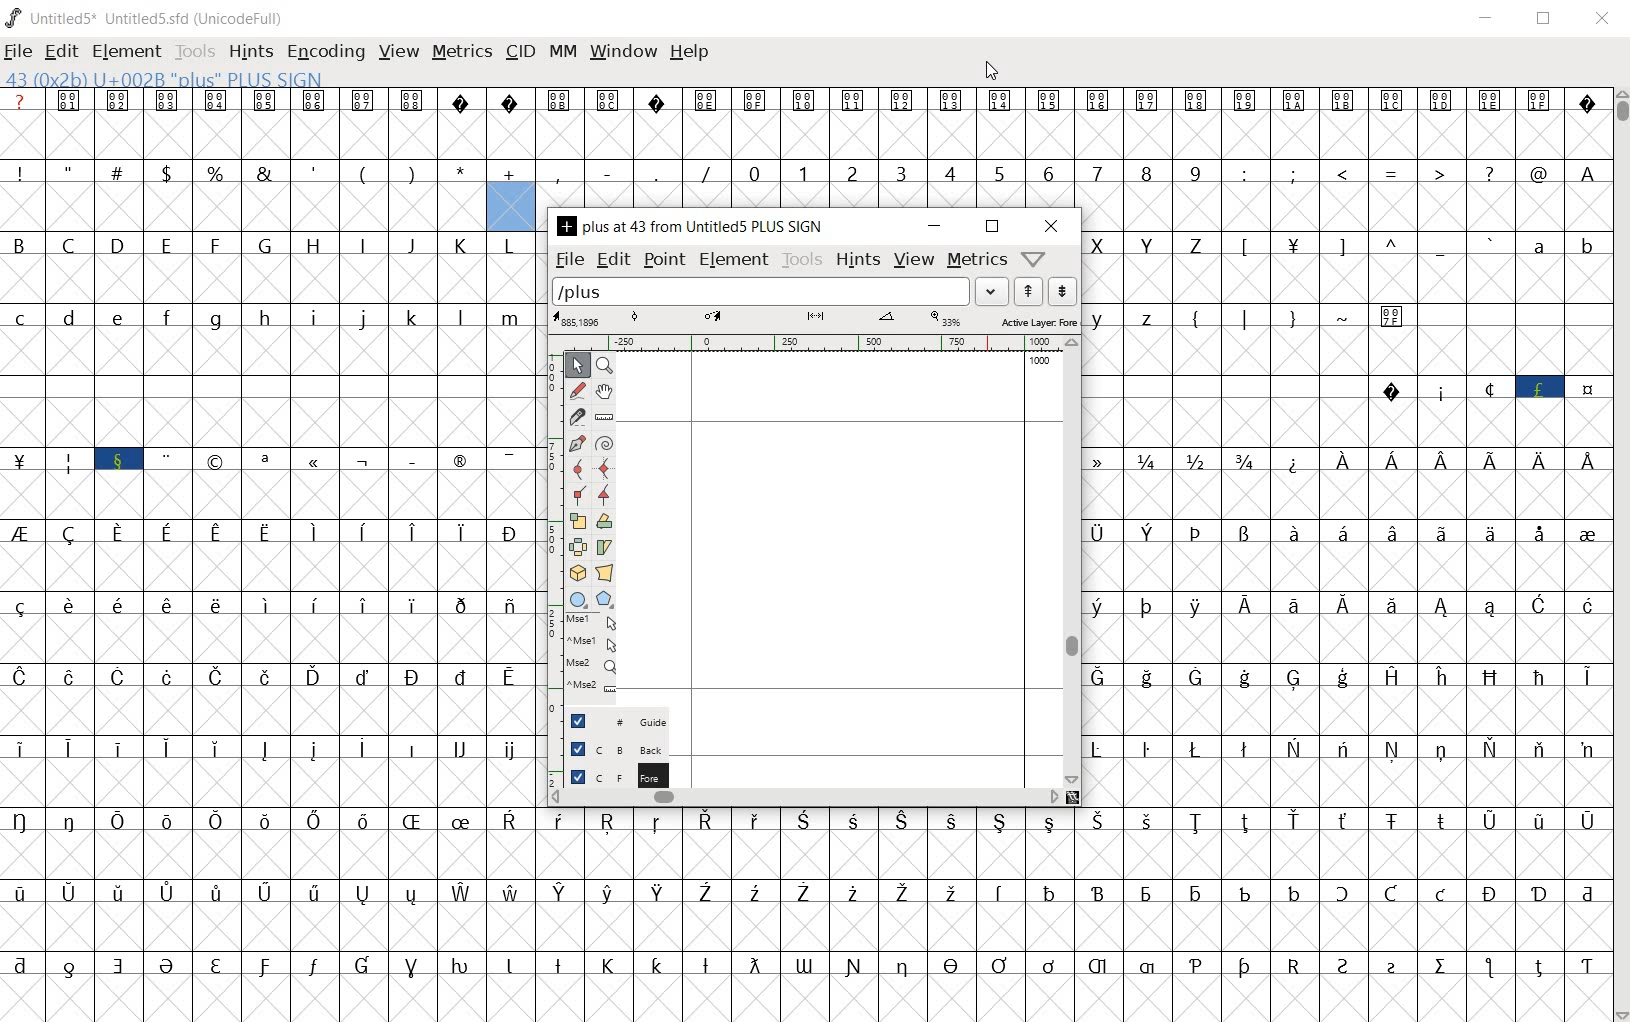 The image size is (1630, 1022). Describe the element at coordinates (578, 598) in the screenshot. I see `rectangle or ellipse` at that location.